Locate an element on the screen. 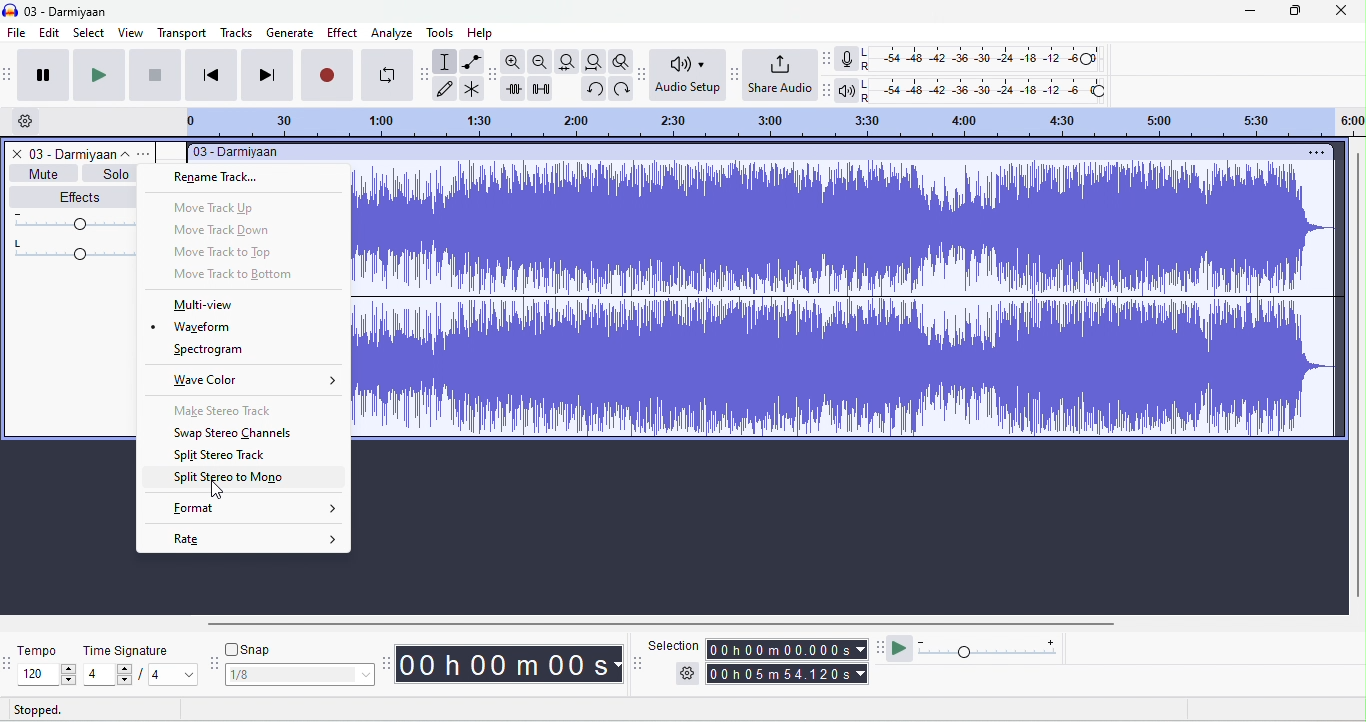 The image size is (1366, 722). horizontal scroll bar is located at coordinates (655, 624).